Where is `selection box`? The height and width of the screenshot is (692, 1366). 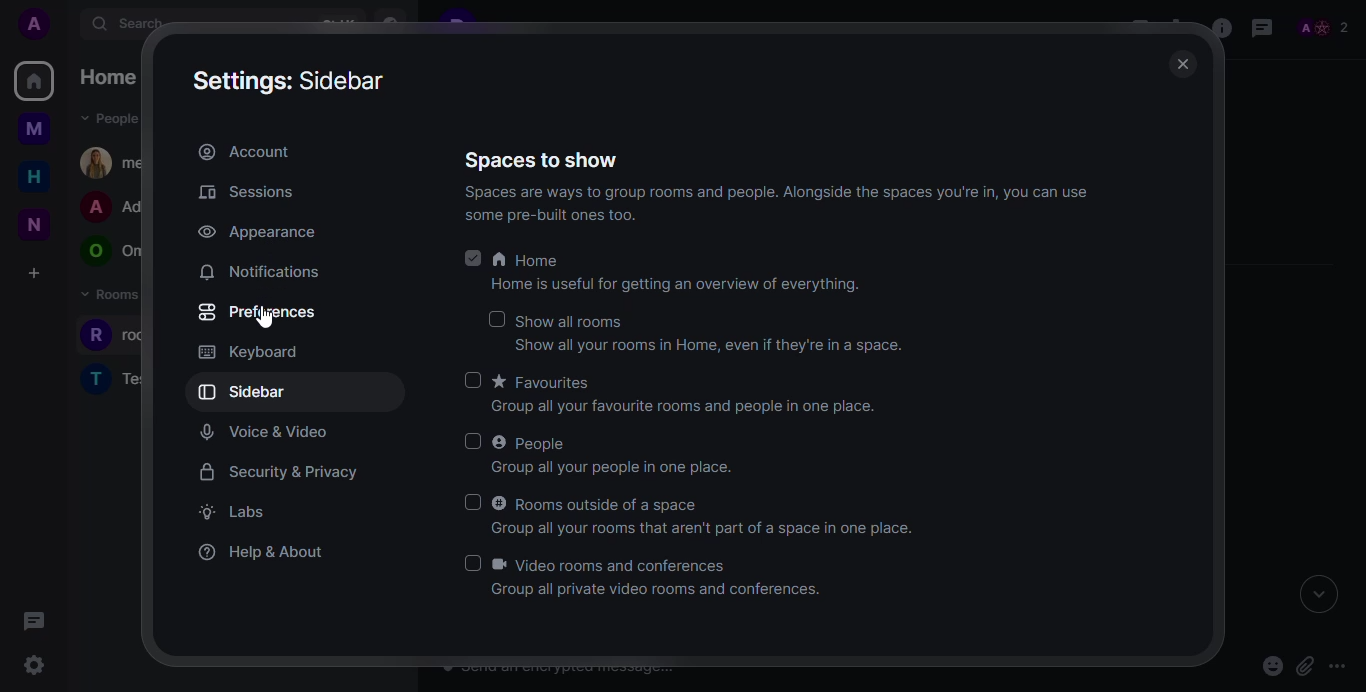 selection box is located at coordinates (476, 441).